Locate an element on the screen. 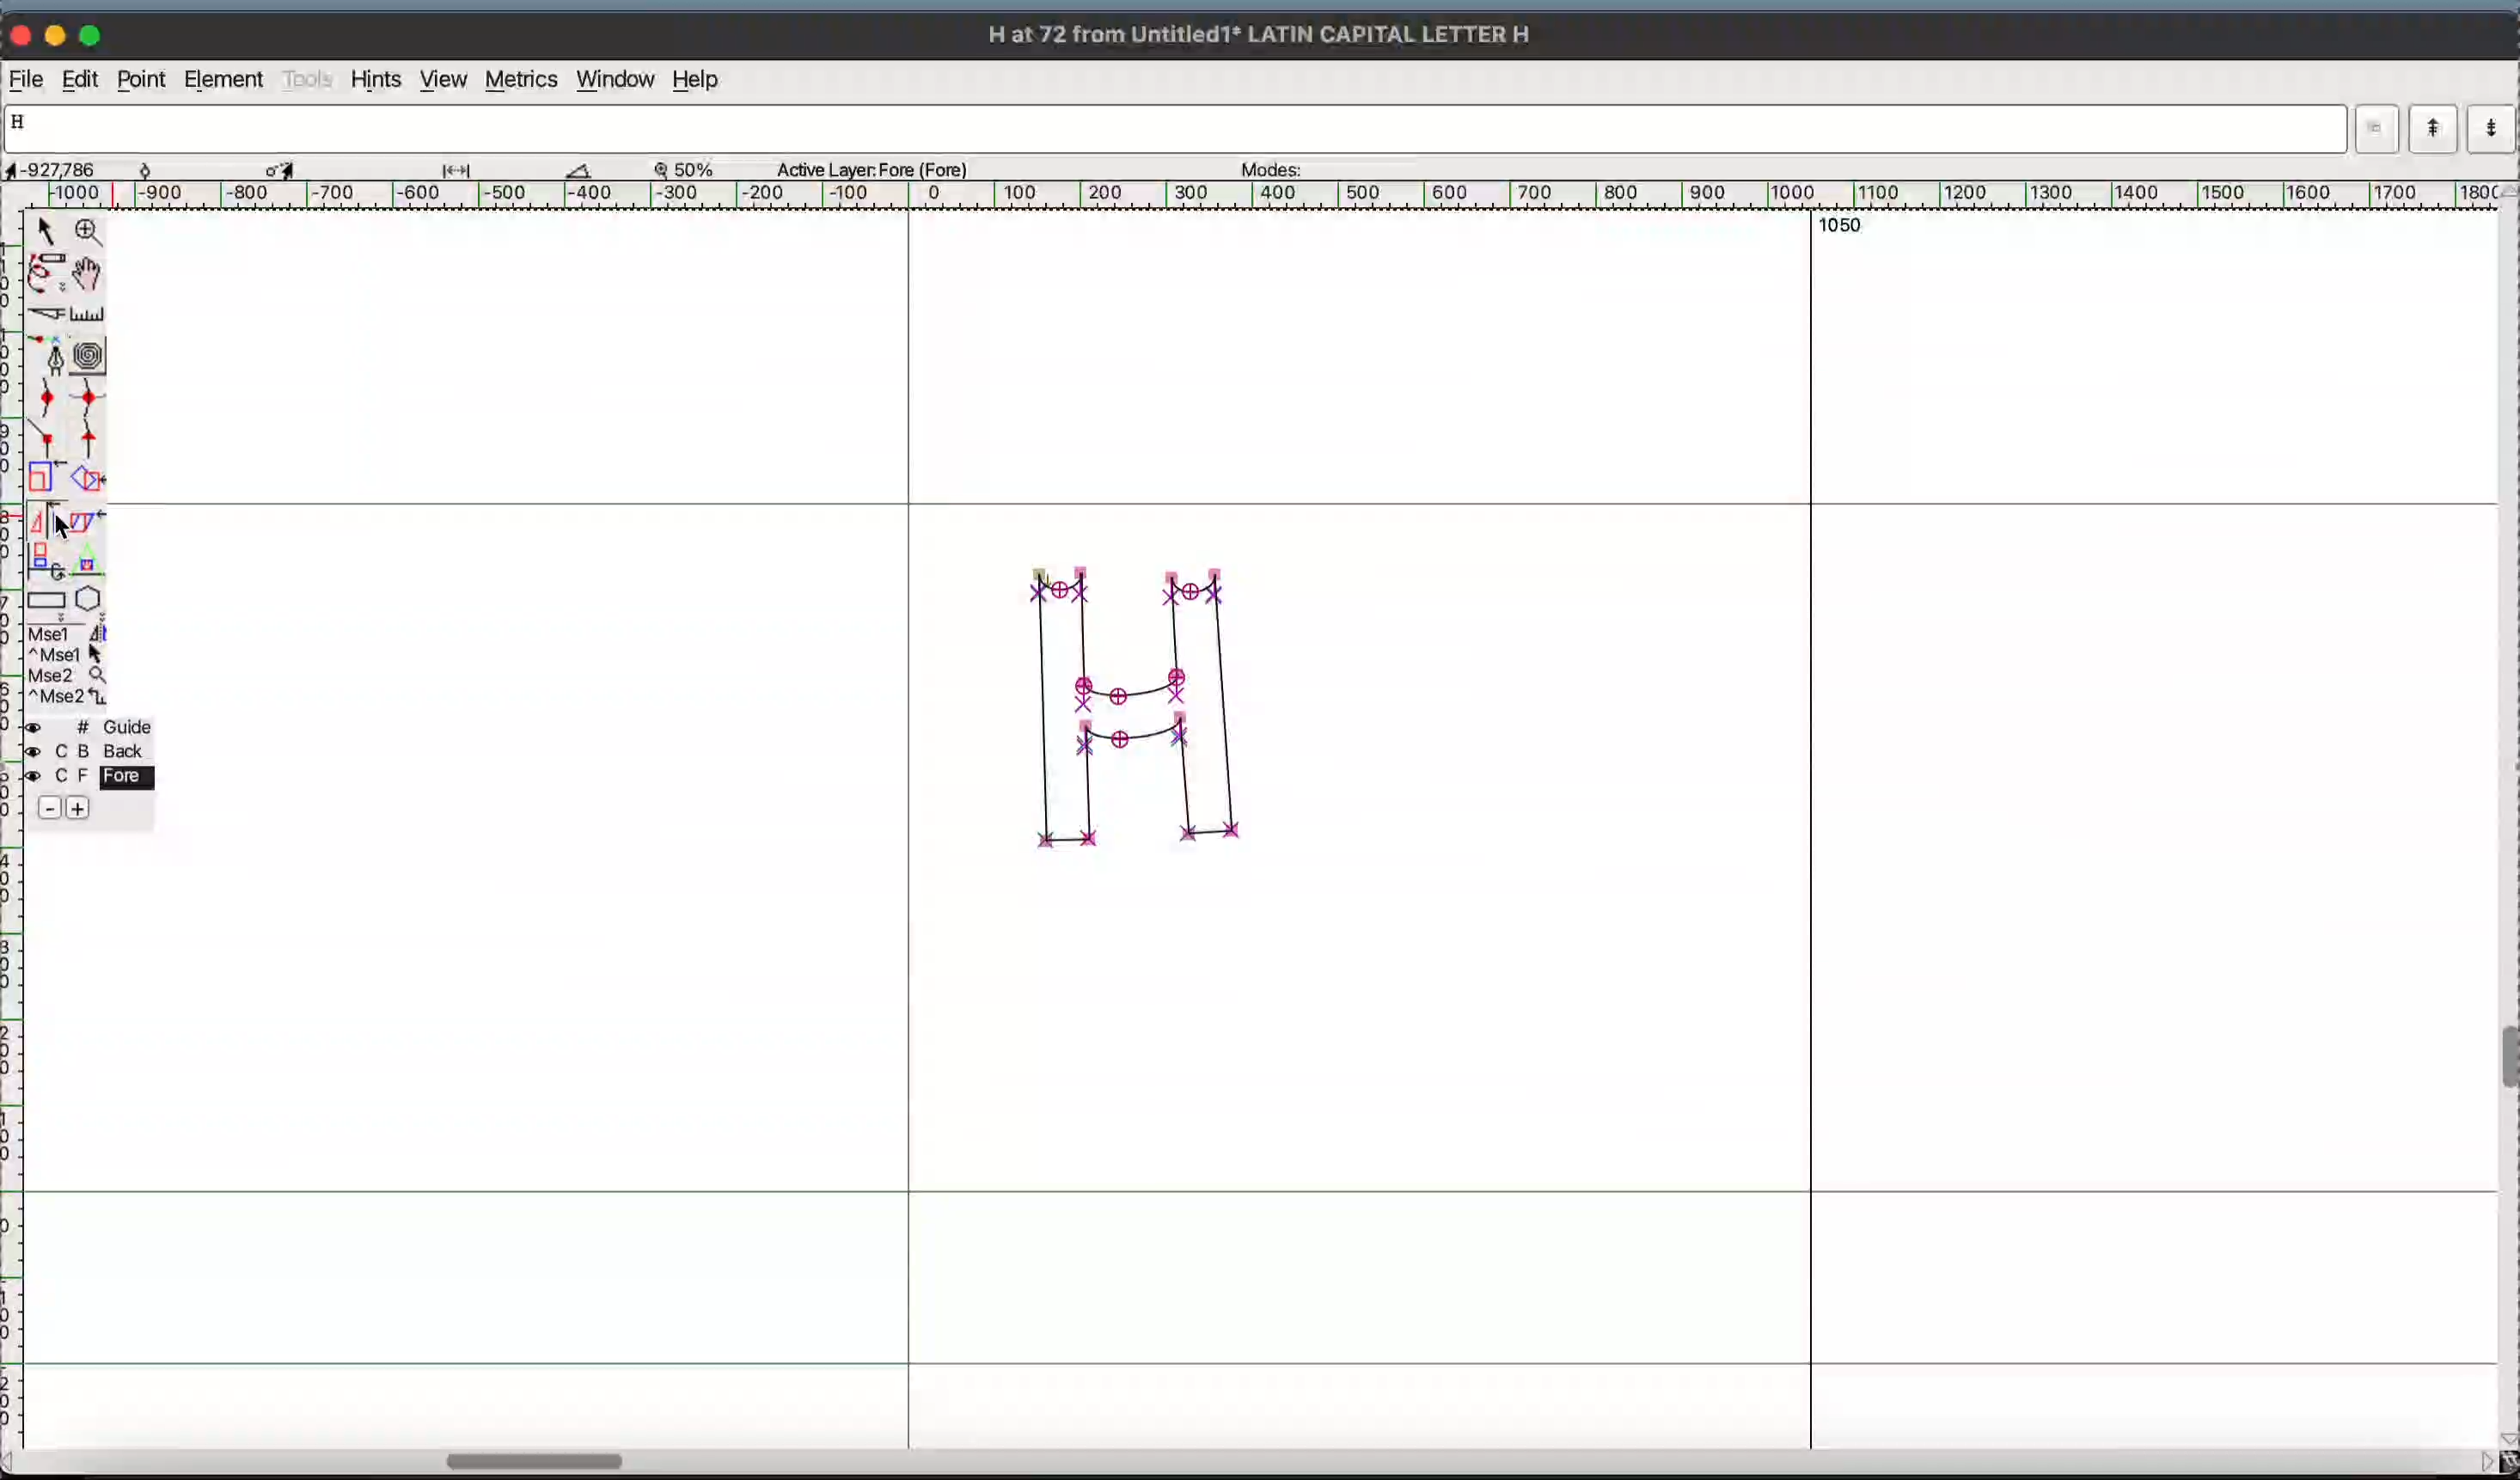  knife is located at coordinates (48, 313).